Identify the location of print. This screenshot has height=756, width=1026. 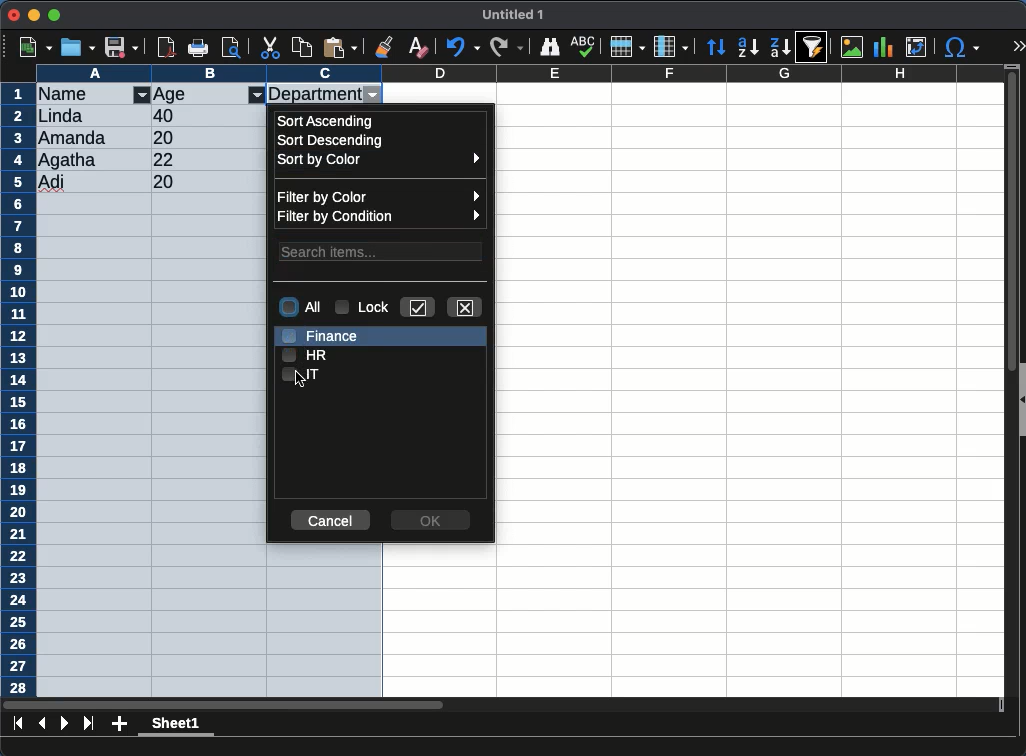
(201, 47).